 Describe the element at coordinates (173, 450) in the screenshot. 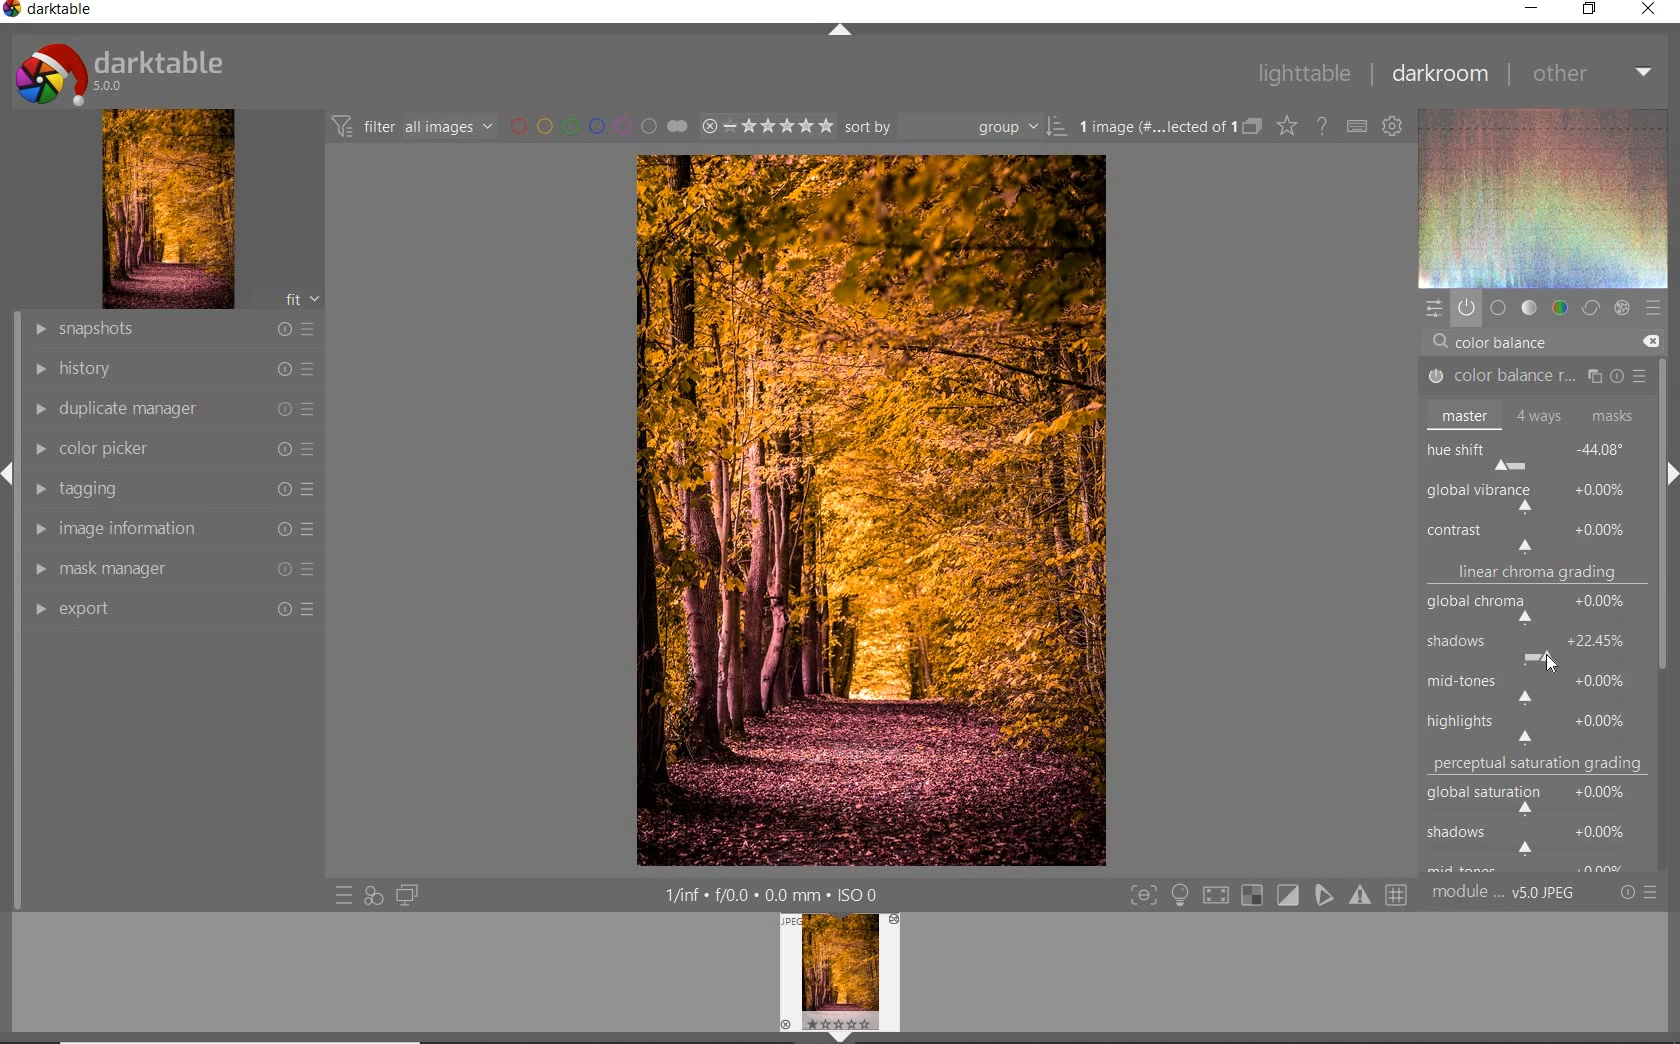

I see `color picker` at that location.